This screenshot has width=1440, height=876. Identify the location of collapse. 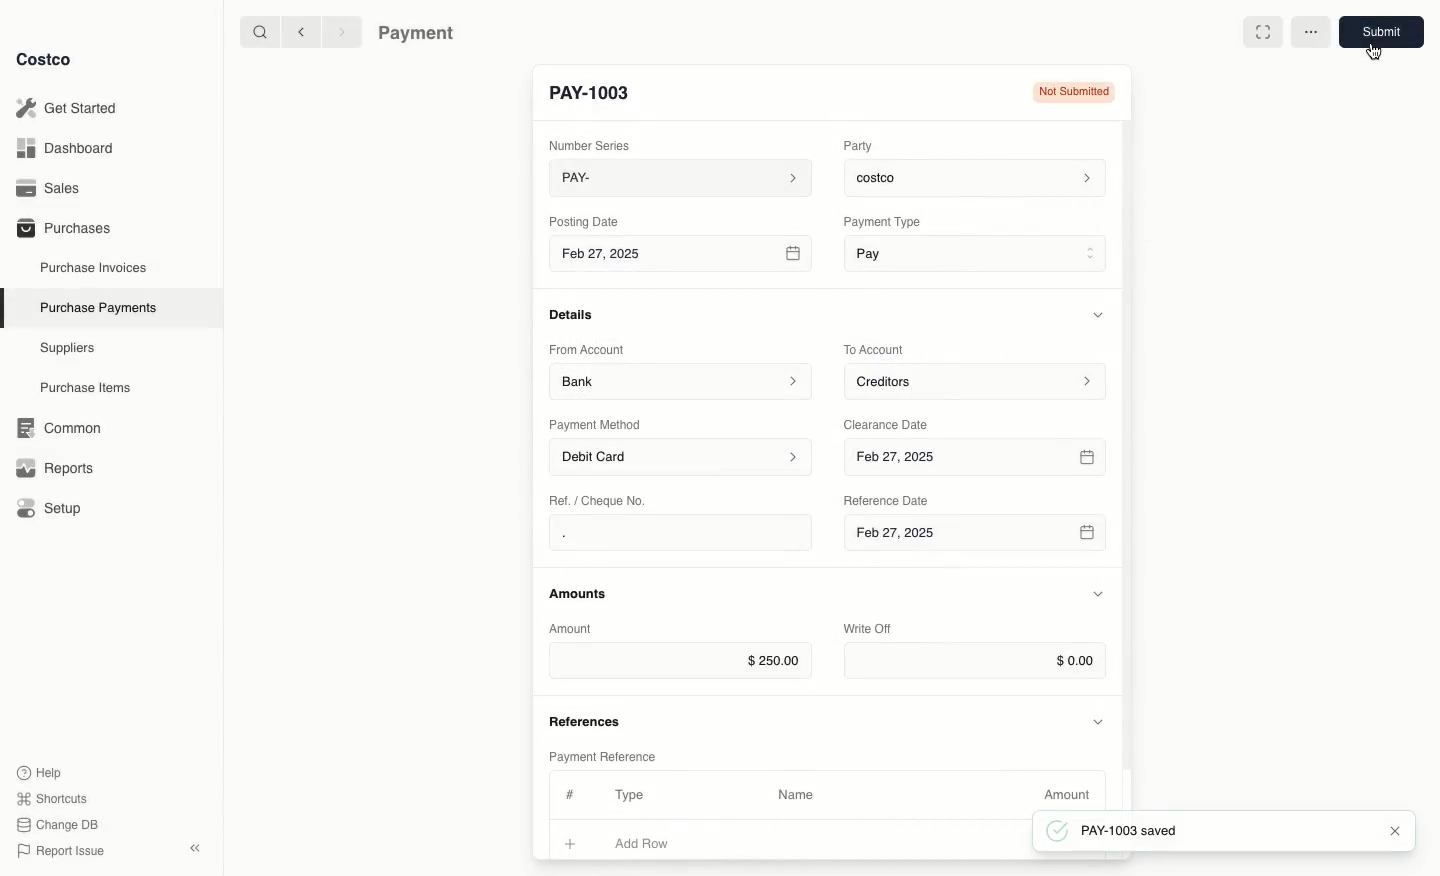
(194, 848).